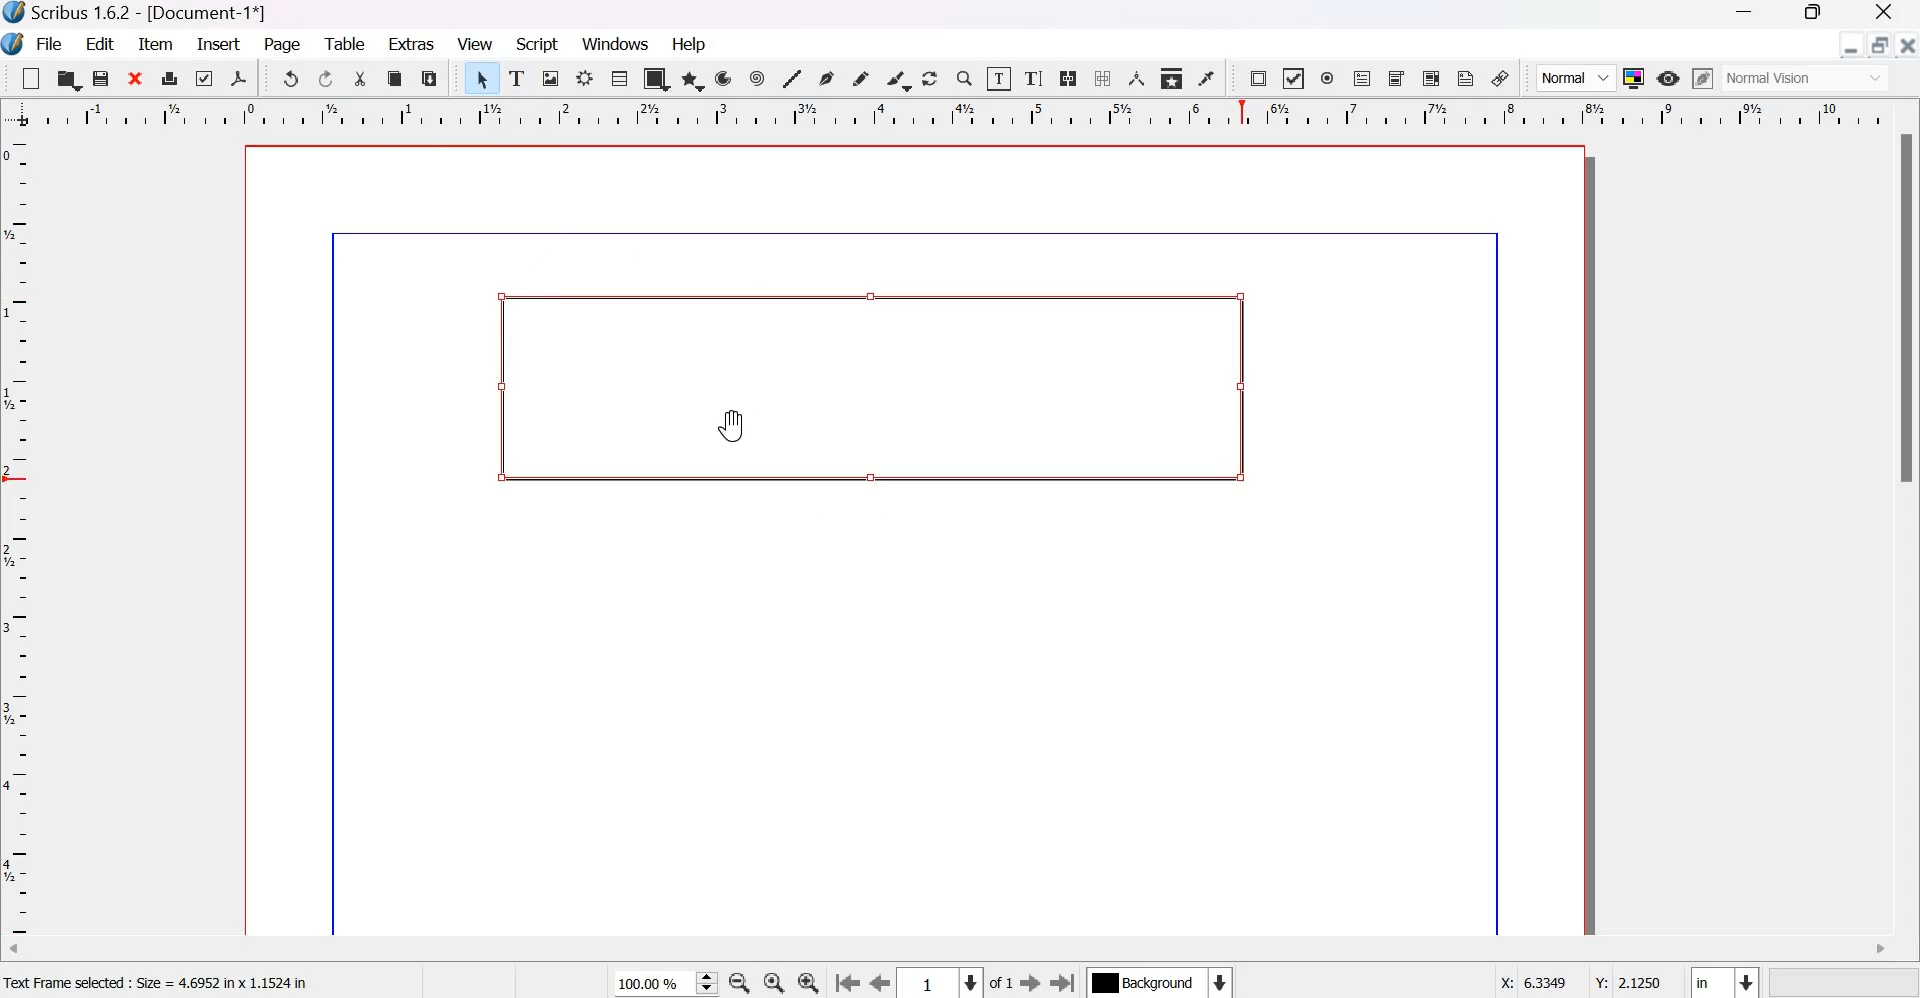 The width and height of the screenshot is (1920, 998). Describe the element at coordinates (847, 984) in the screenshot. I see `go to the previous page` at that location.